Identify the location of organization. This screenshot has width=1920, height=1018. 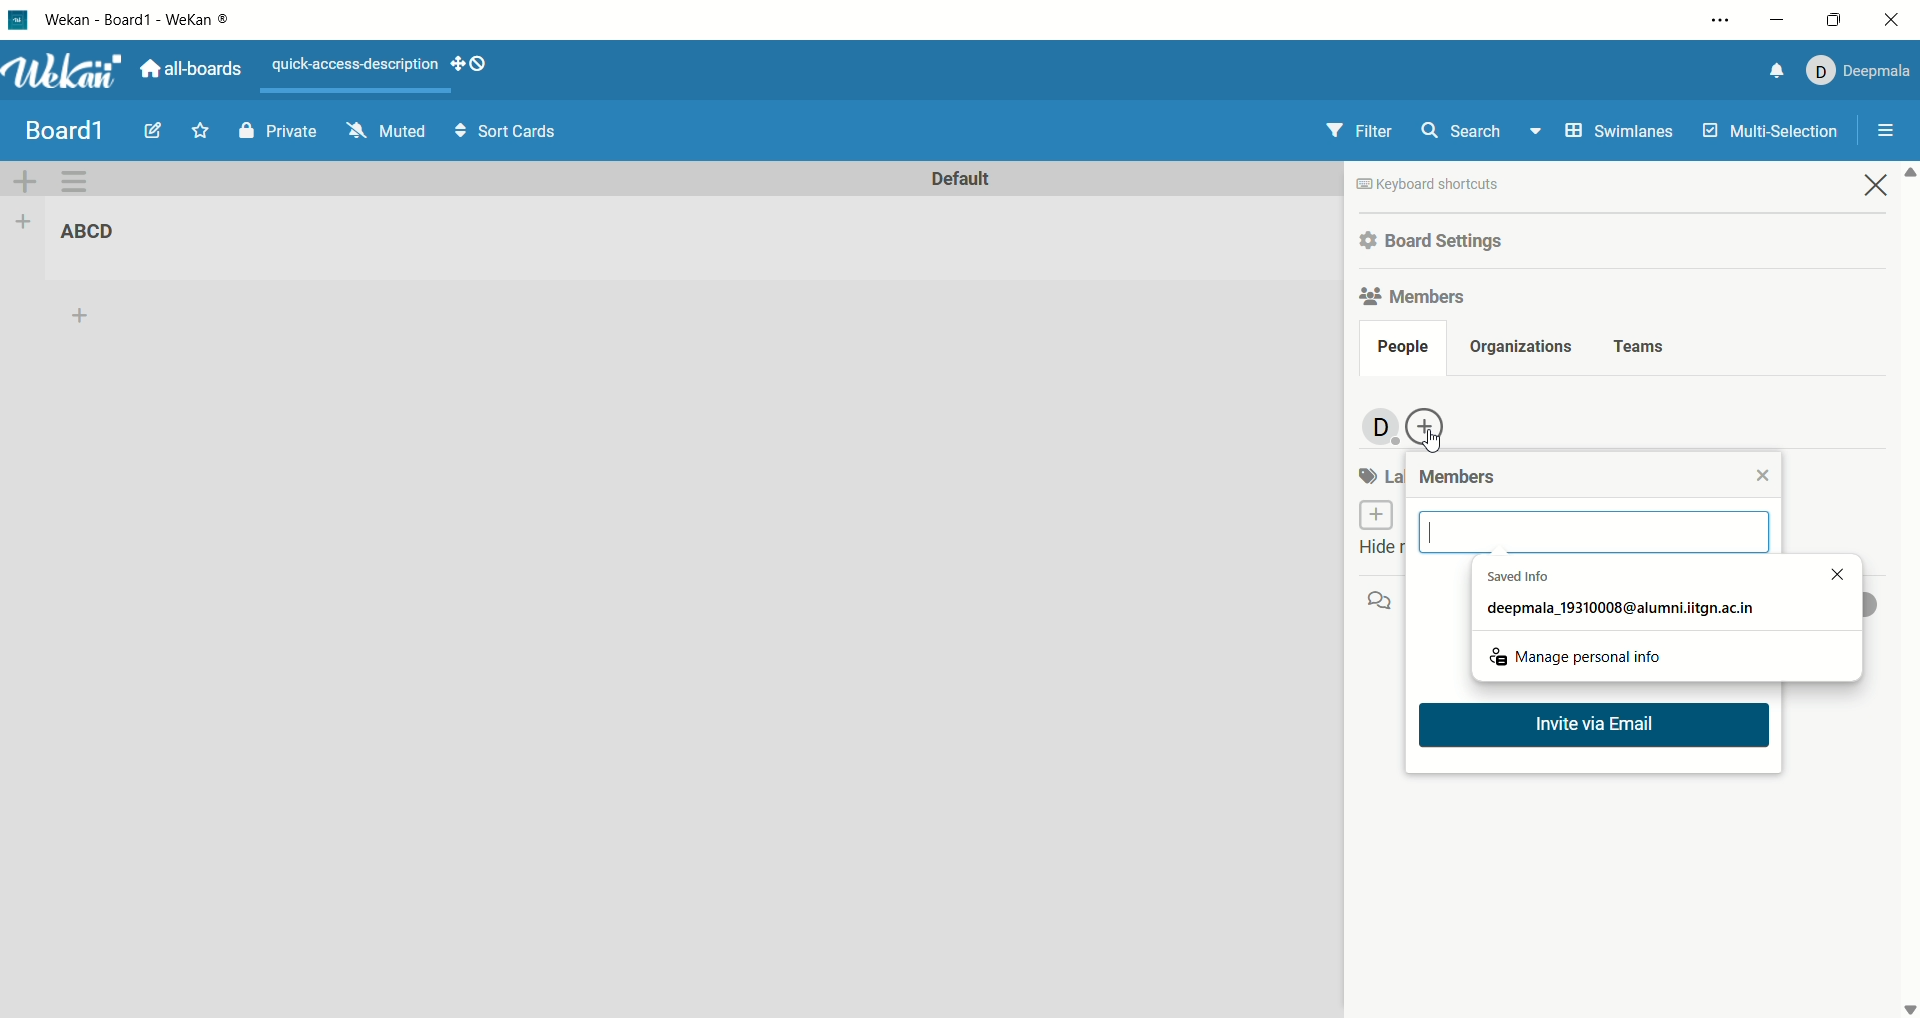
(1517, 348).